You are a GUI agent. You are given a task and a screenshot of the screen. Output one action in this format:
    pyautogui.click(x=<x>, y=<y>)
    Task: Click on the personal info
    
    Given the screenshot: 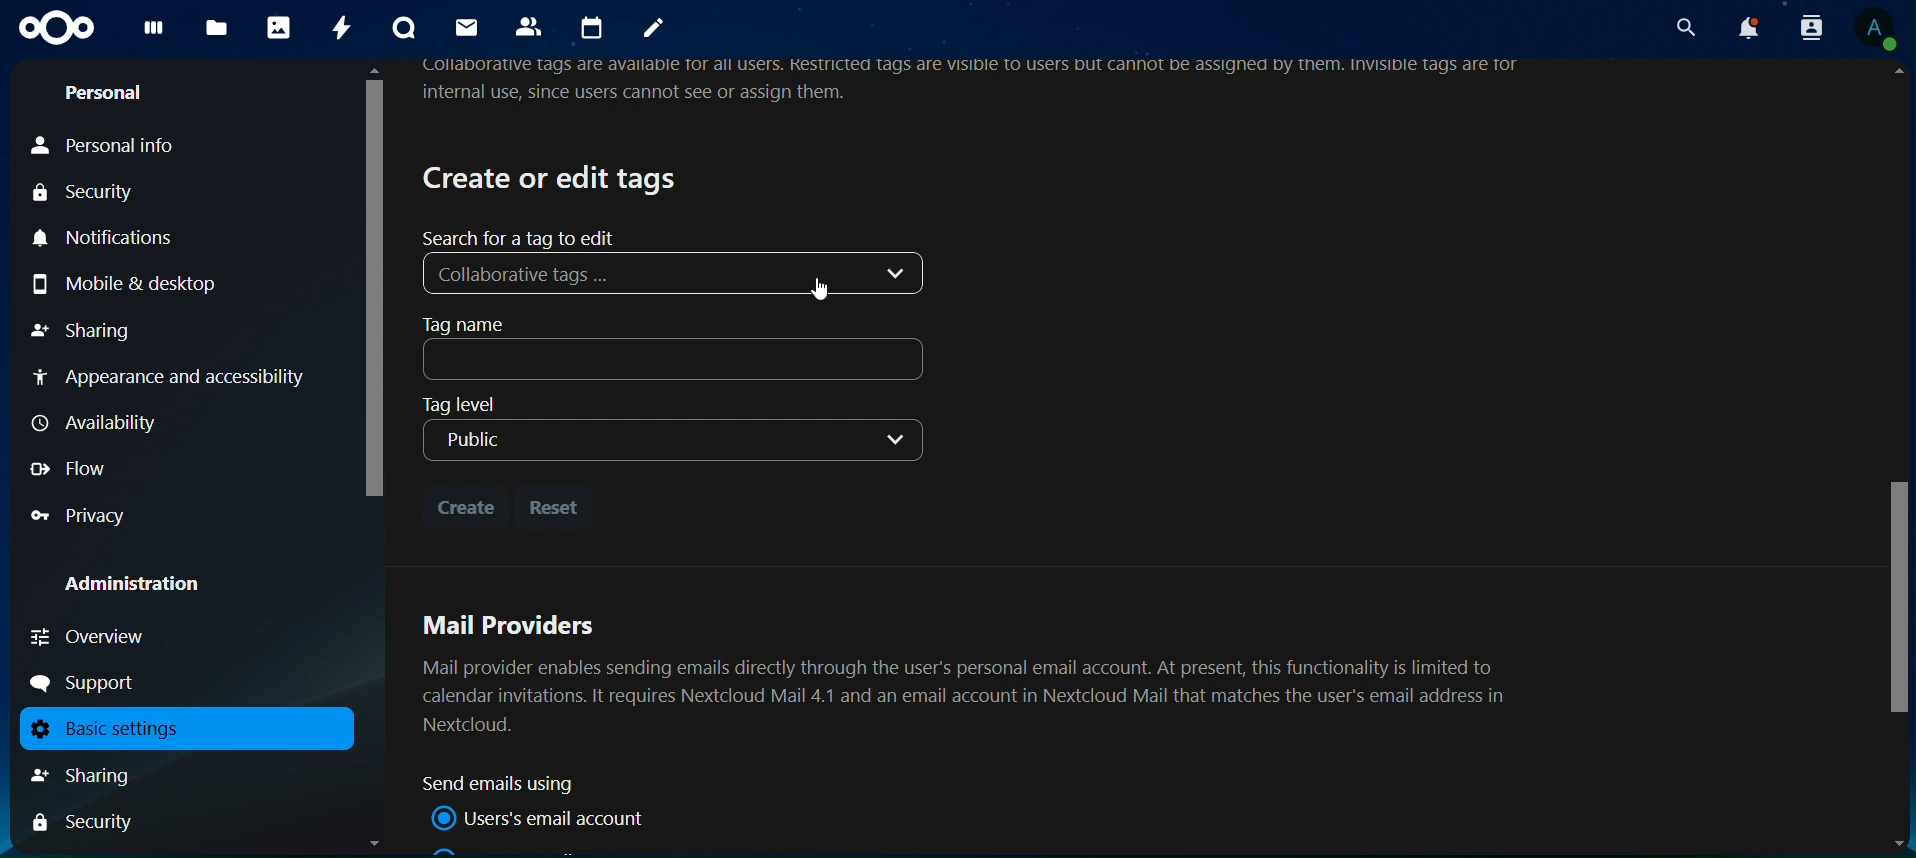 What is the action you would take?
    pyautogui.click(x=131, y=147)
    